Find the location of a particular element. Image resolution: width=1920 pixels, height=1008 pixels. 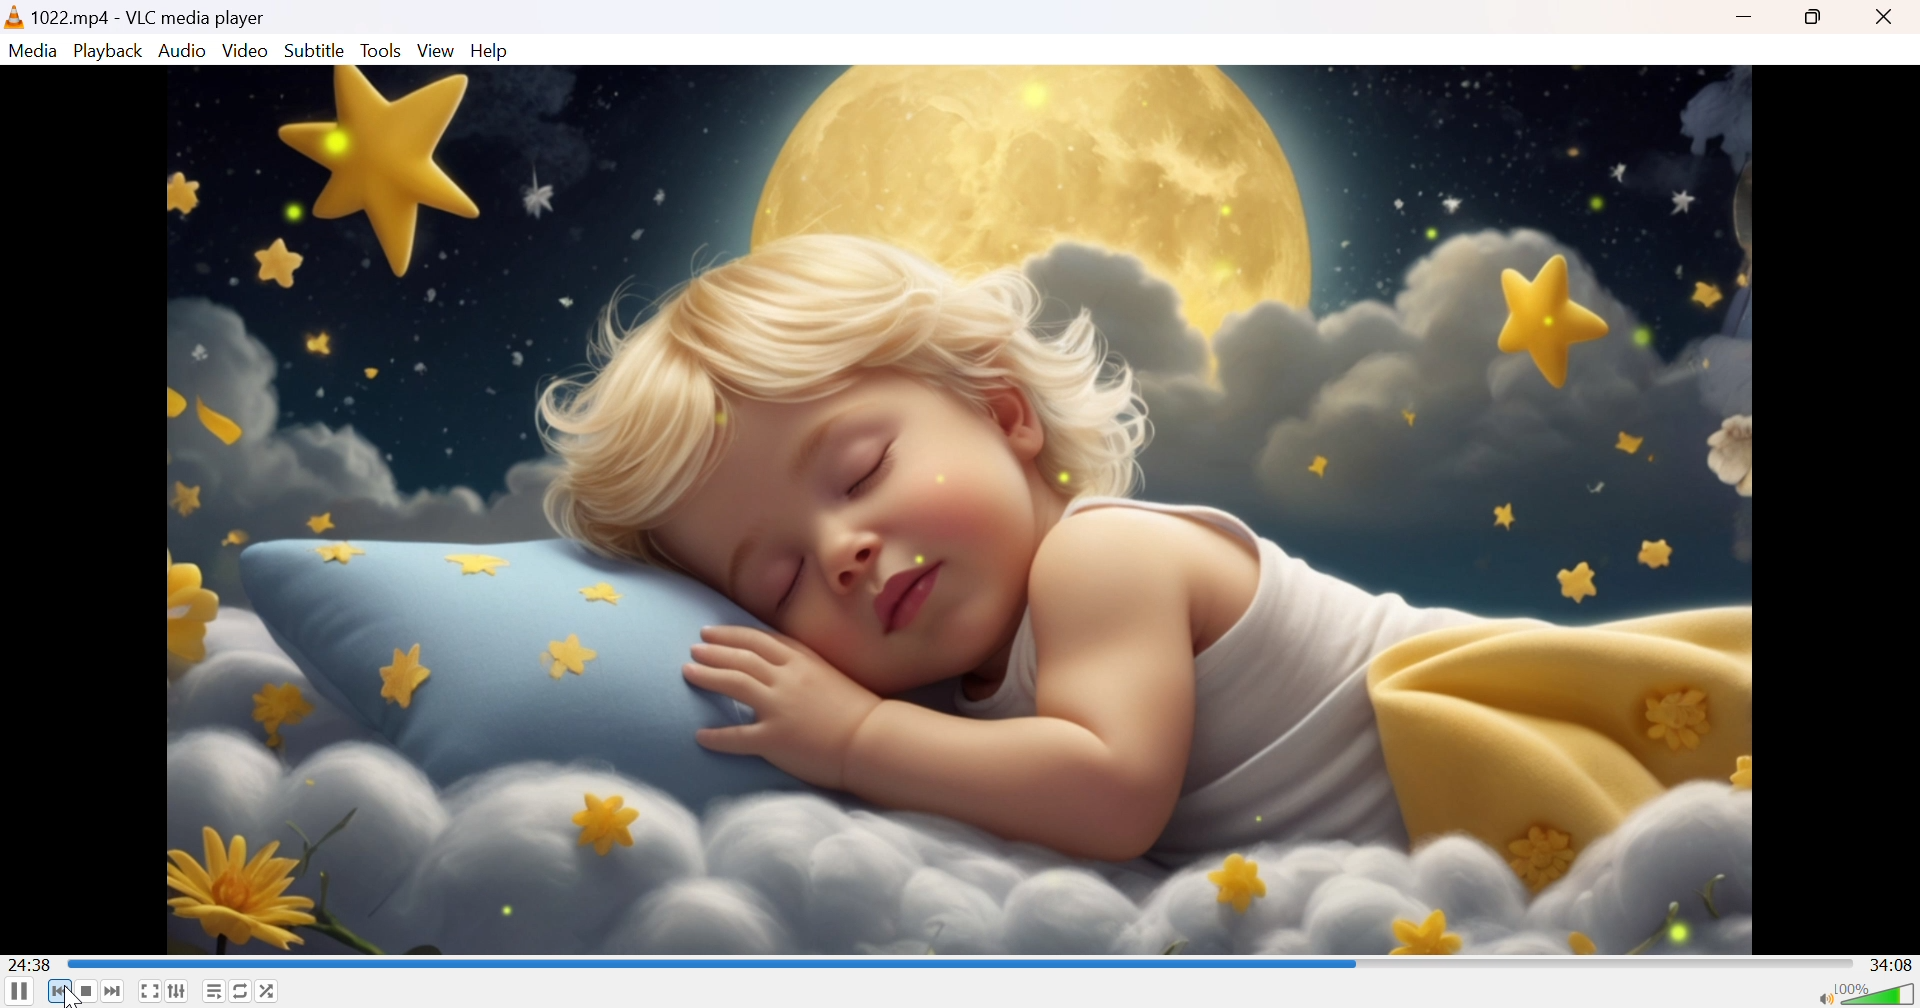

34:08 is located at coordinates (1893, 963).